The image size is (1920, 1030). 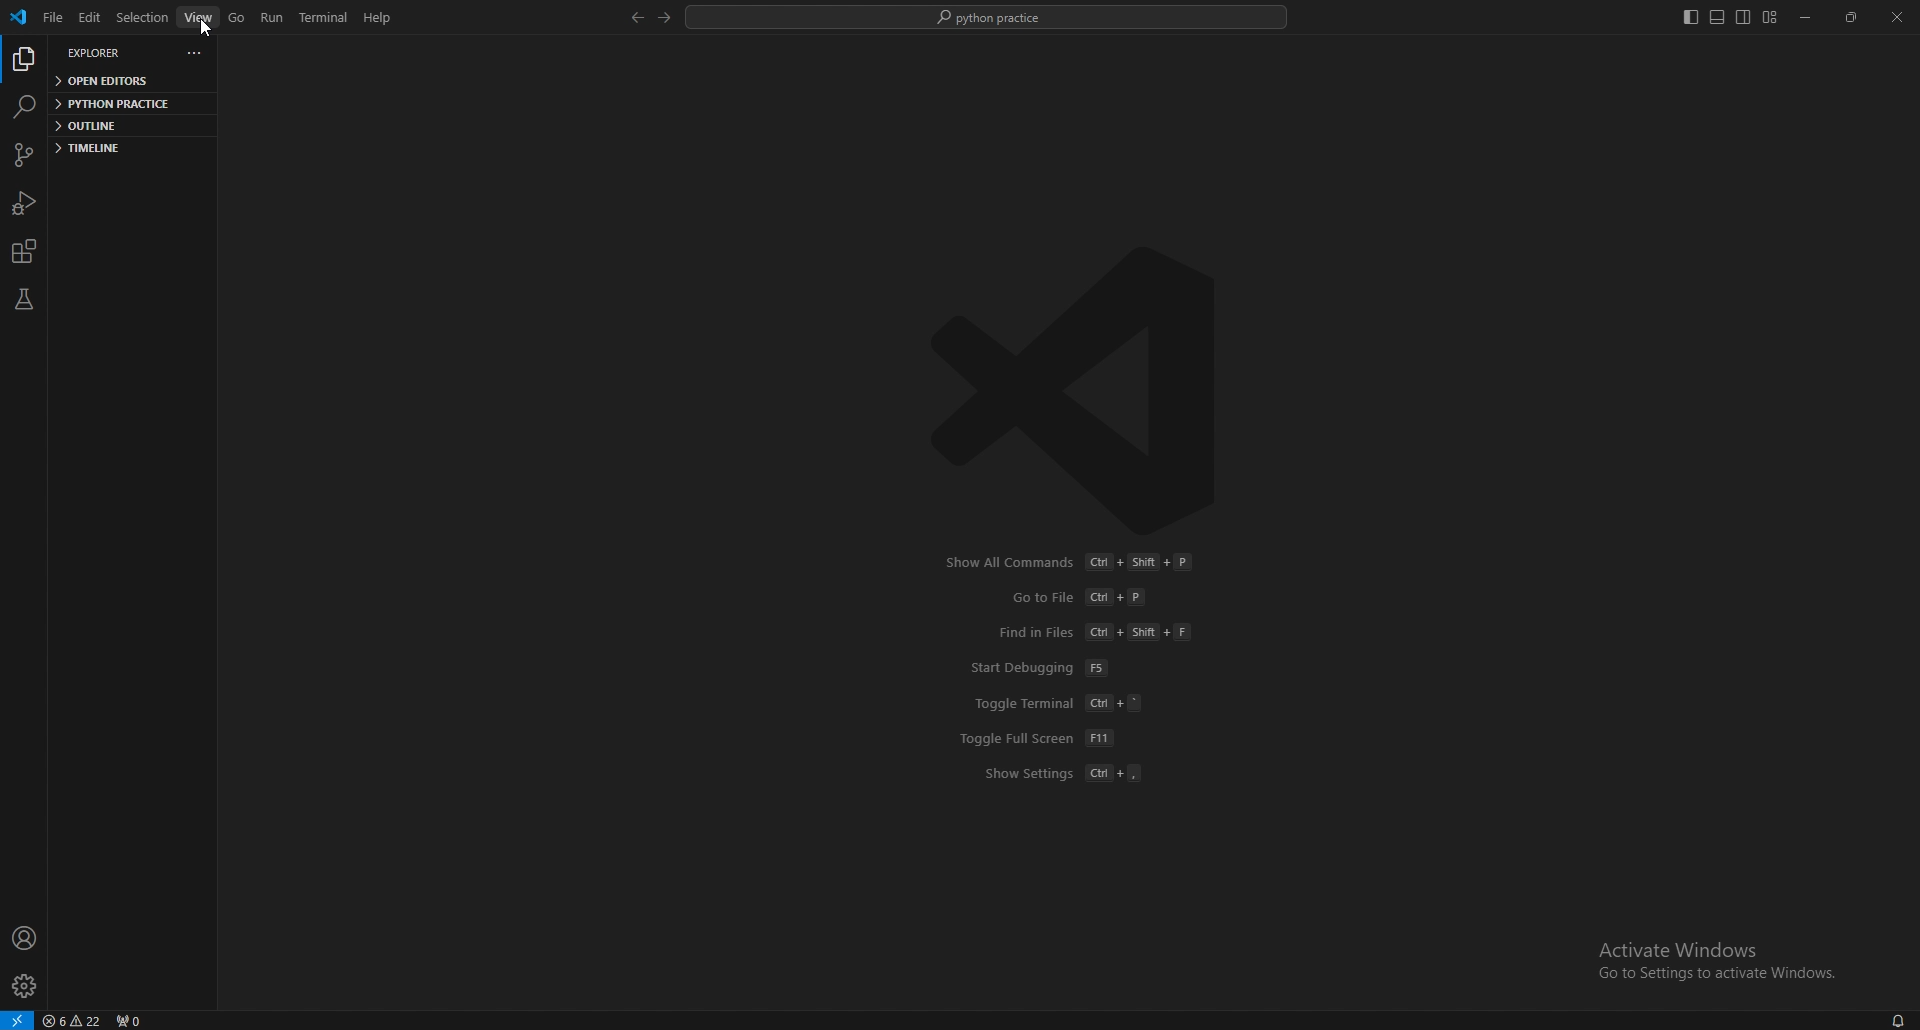 What do you see at coordinates (1807, 17) in the screenshot?
I see `minimize` at bounding box center [1807, 17].